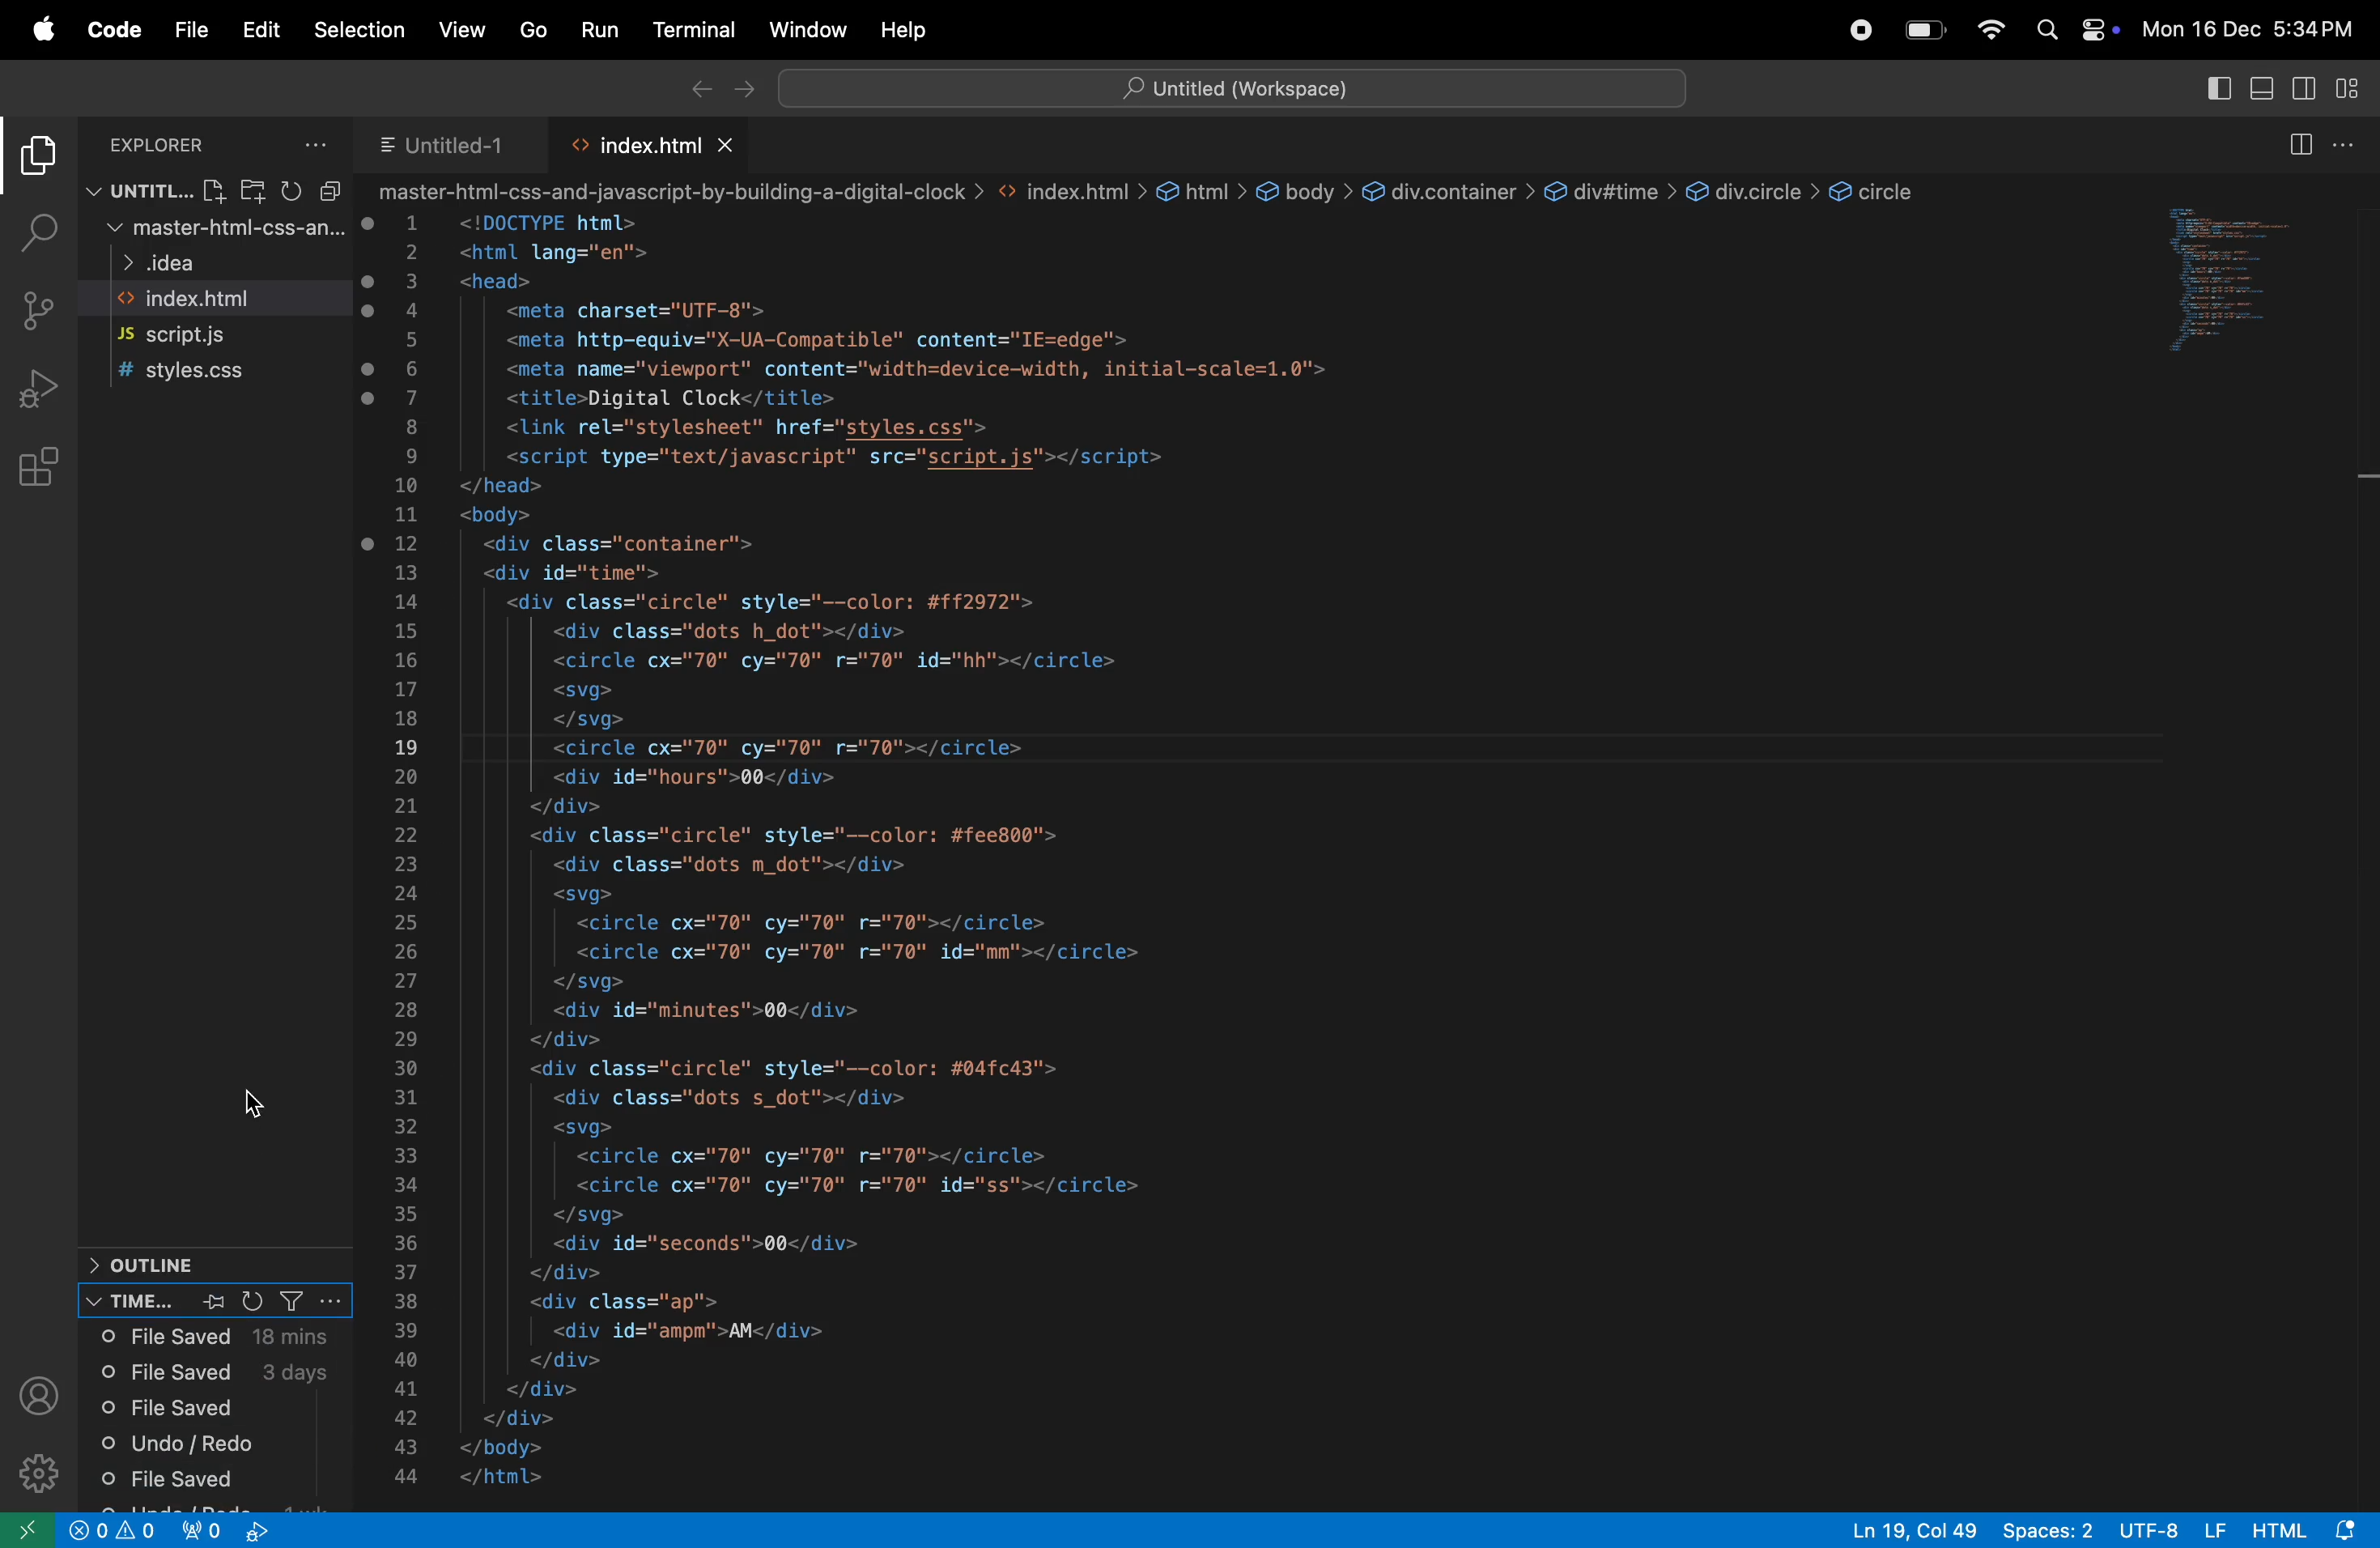 This screenshot has height=1548, width=2380. What do you see at coordinates (158, 266) in the screenshot?
I see `idea` at bounding box center [158, 266].